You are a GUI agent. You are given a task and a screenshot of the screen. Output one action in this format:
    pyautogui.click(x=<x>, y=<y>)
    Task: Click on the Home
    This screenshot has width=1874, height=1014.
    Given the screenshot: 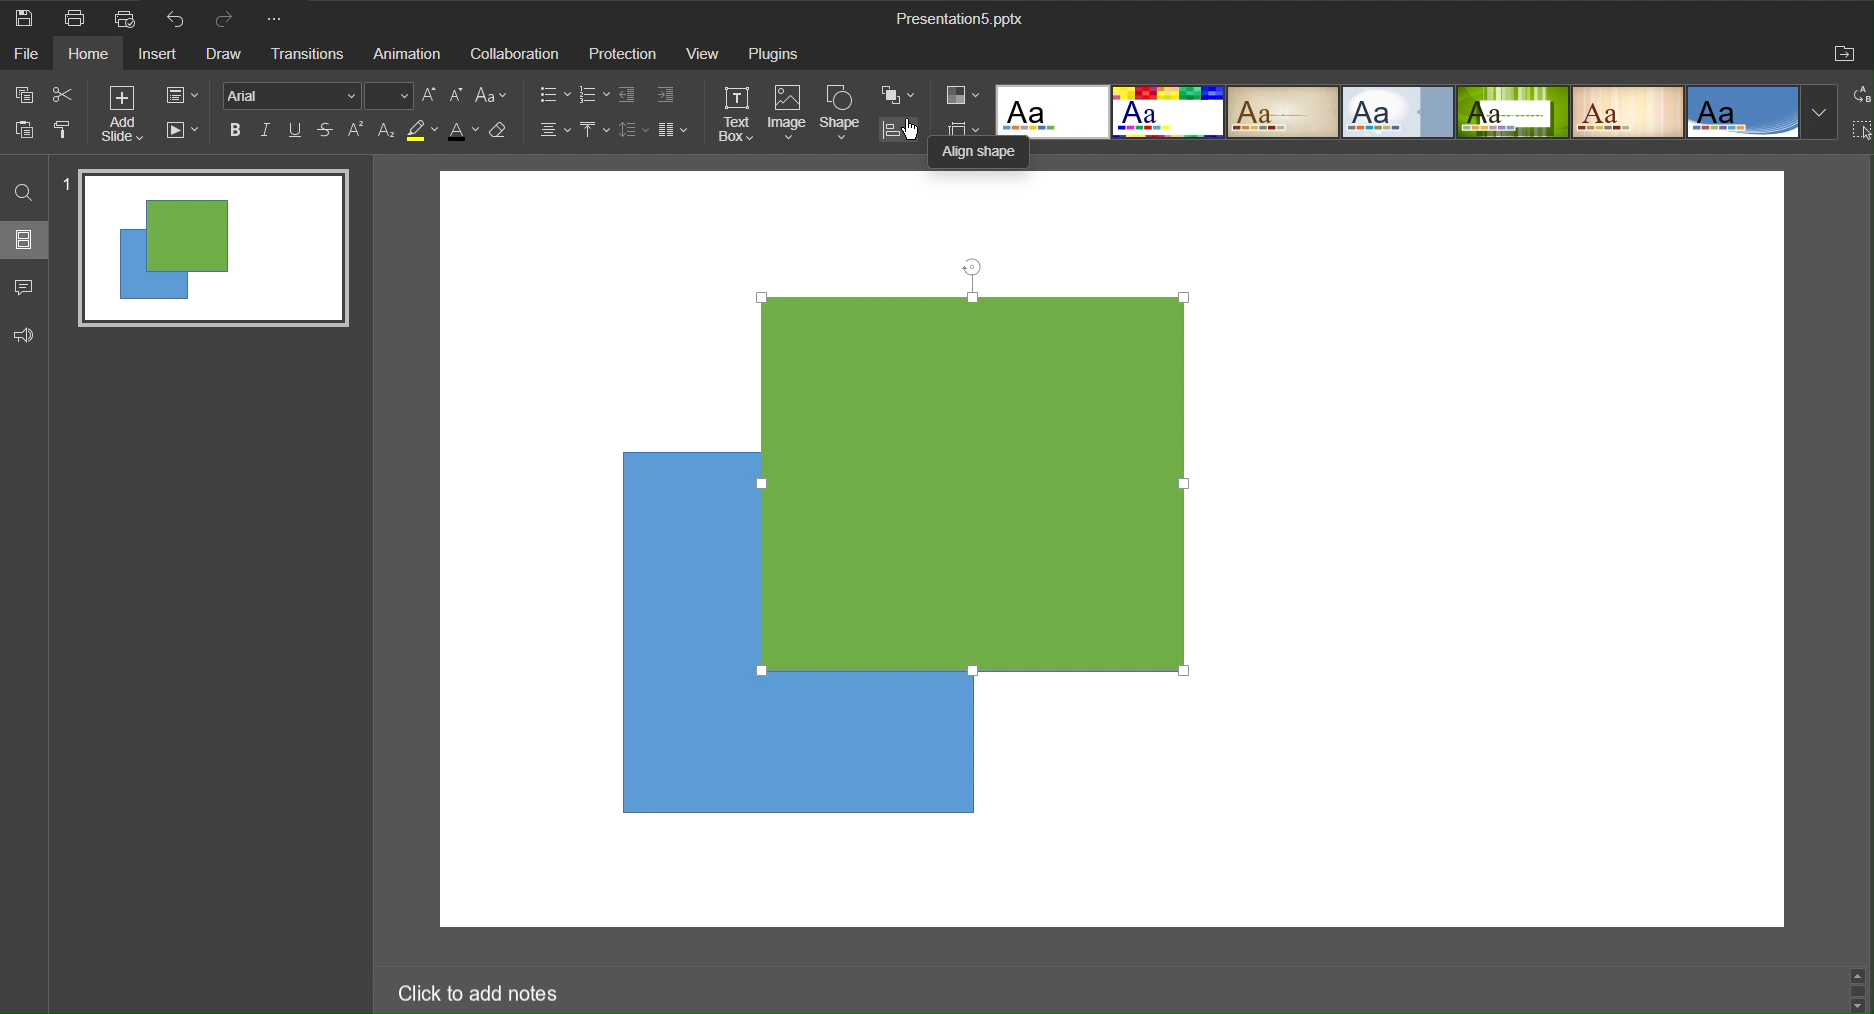 What is the action you would take?
    pyautogui.click(x=101, y=54)
    